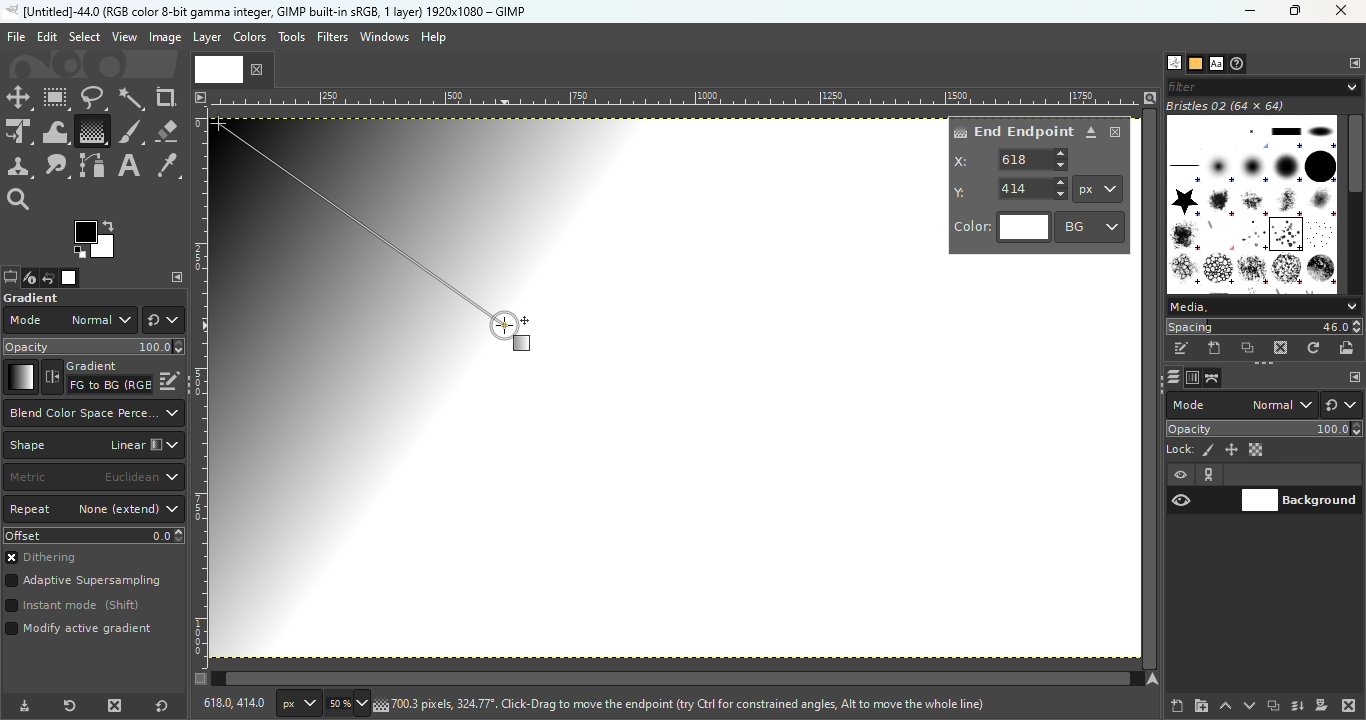 This screenshot has height=720, width=1366. I want to click on Zoom image when window size changes, so click(1150, 97).